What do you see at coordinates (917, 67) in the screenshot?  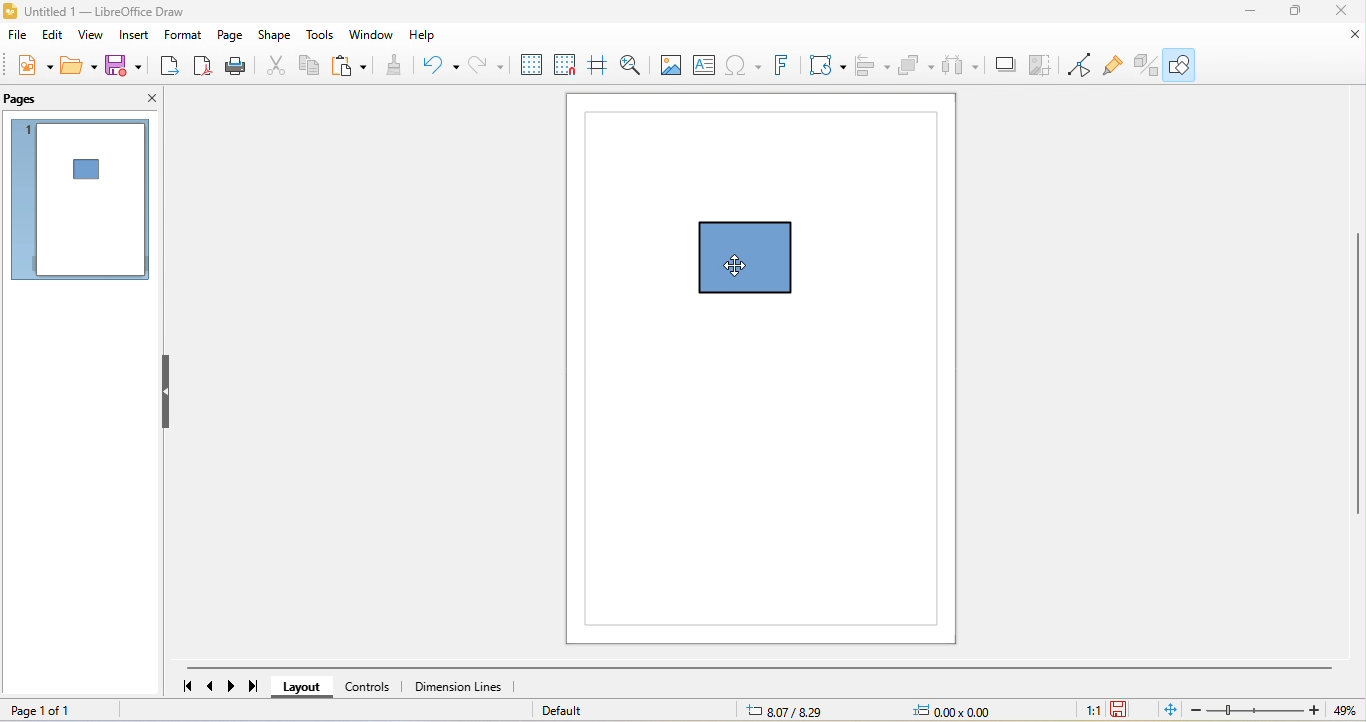 I see `arrange` at bounding box center [917, 67].